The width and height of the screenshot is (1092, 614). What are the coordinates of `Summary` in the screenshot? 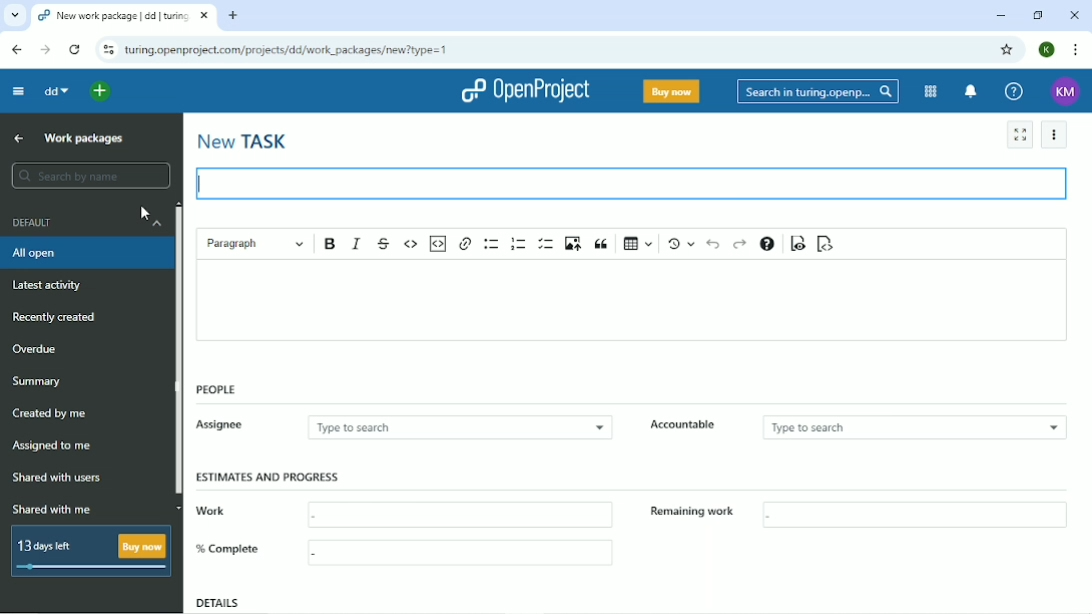 It's located at (37, 382).